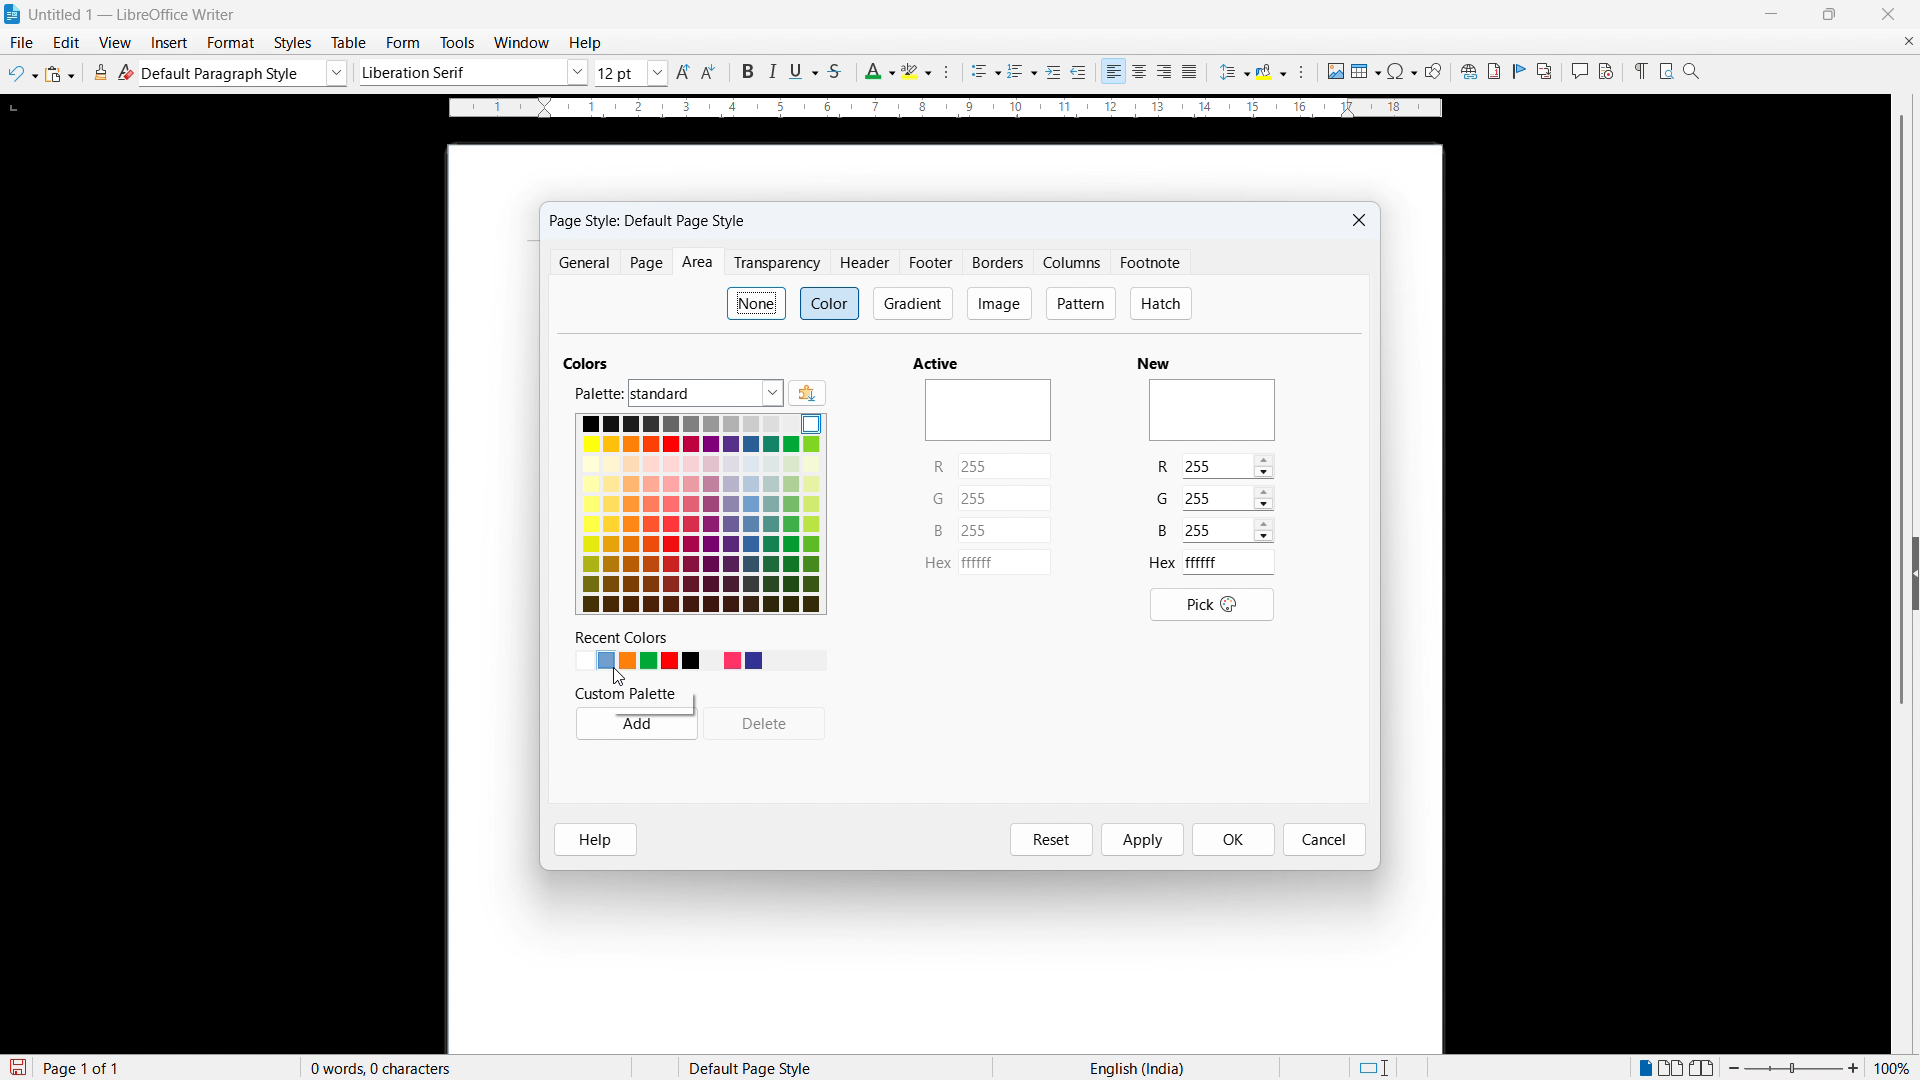 The image size is (1920, 1080). Describe the element at coordinates (126, 72) in the screenshot. I see `Clear direct formatting ` at that location.